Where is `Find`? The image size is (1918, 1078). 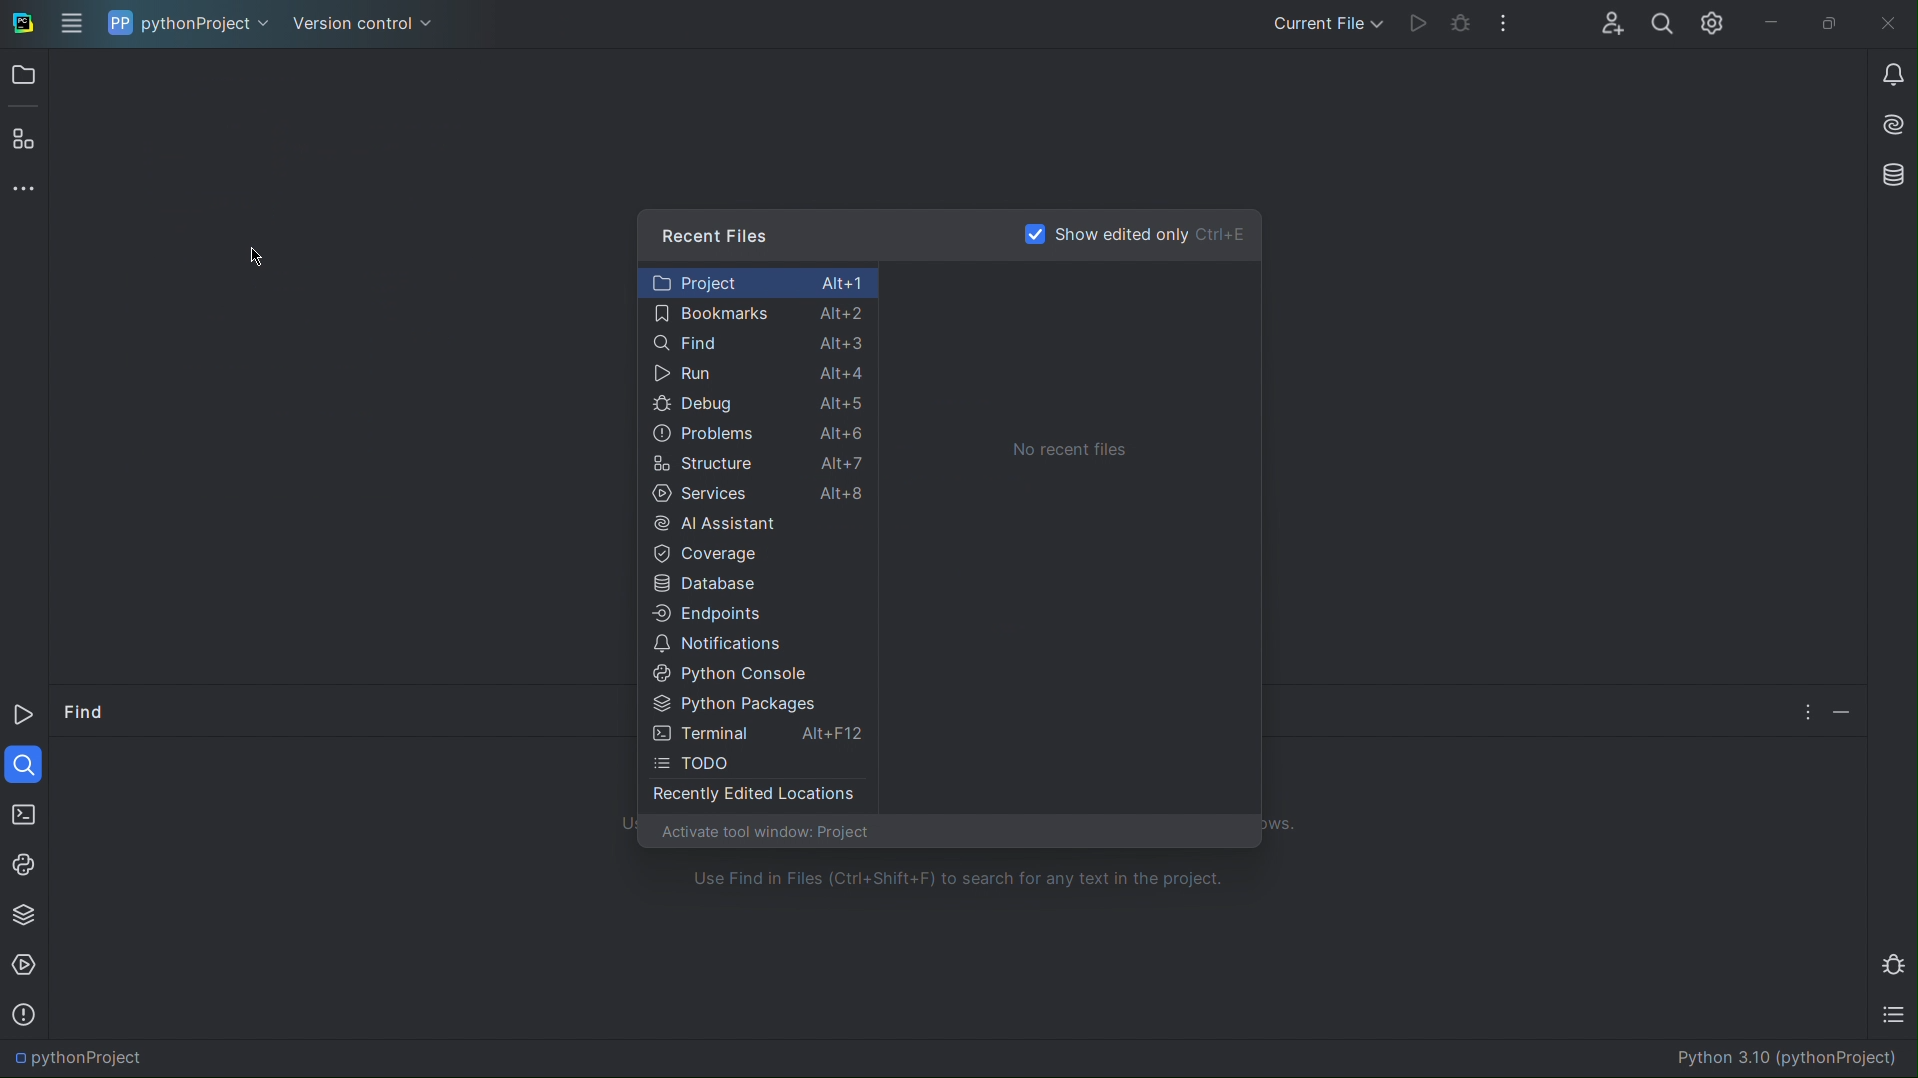
Find is located at coordinates (757, 344).